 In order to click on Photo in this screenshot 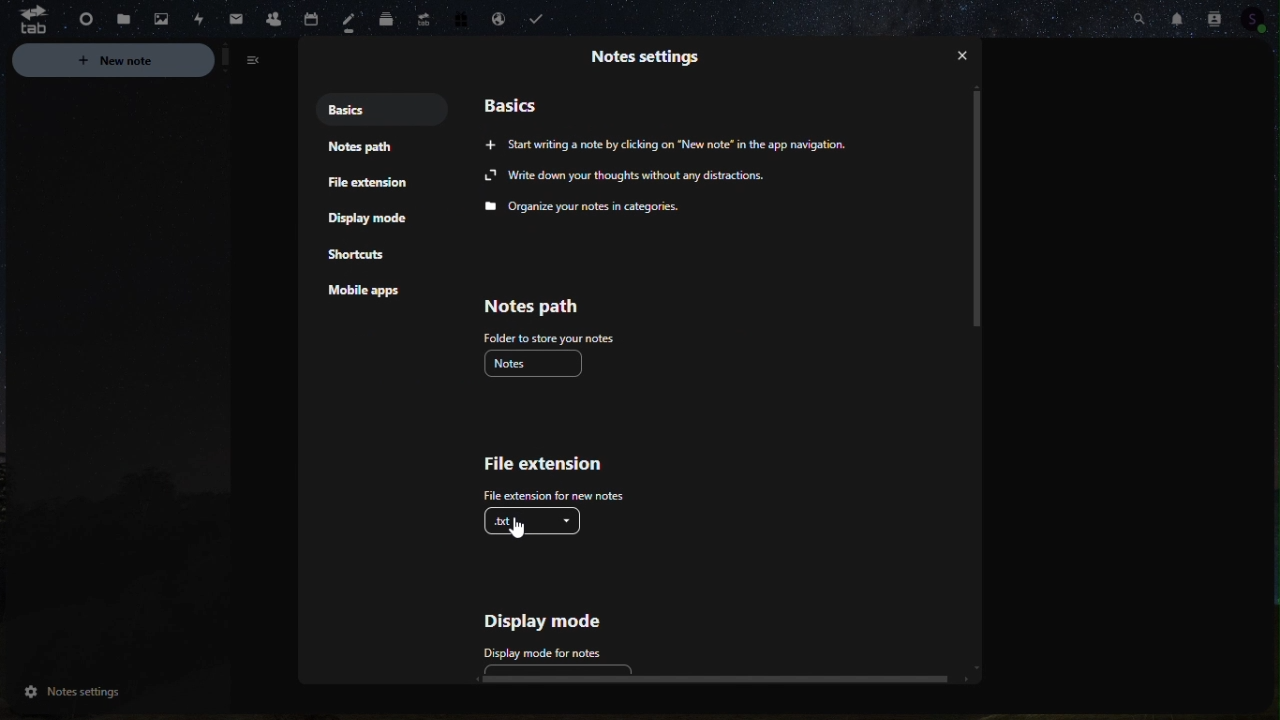, I will do `click(155, 20)`.